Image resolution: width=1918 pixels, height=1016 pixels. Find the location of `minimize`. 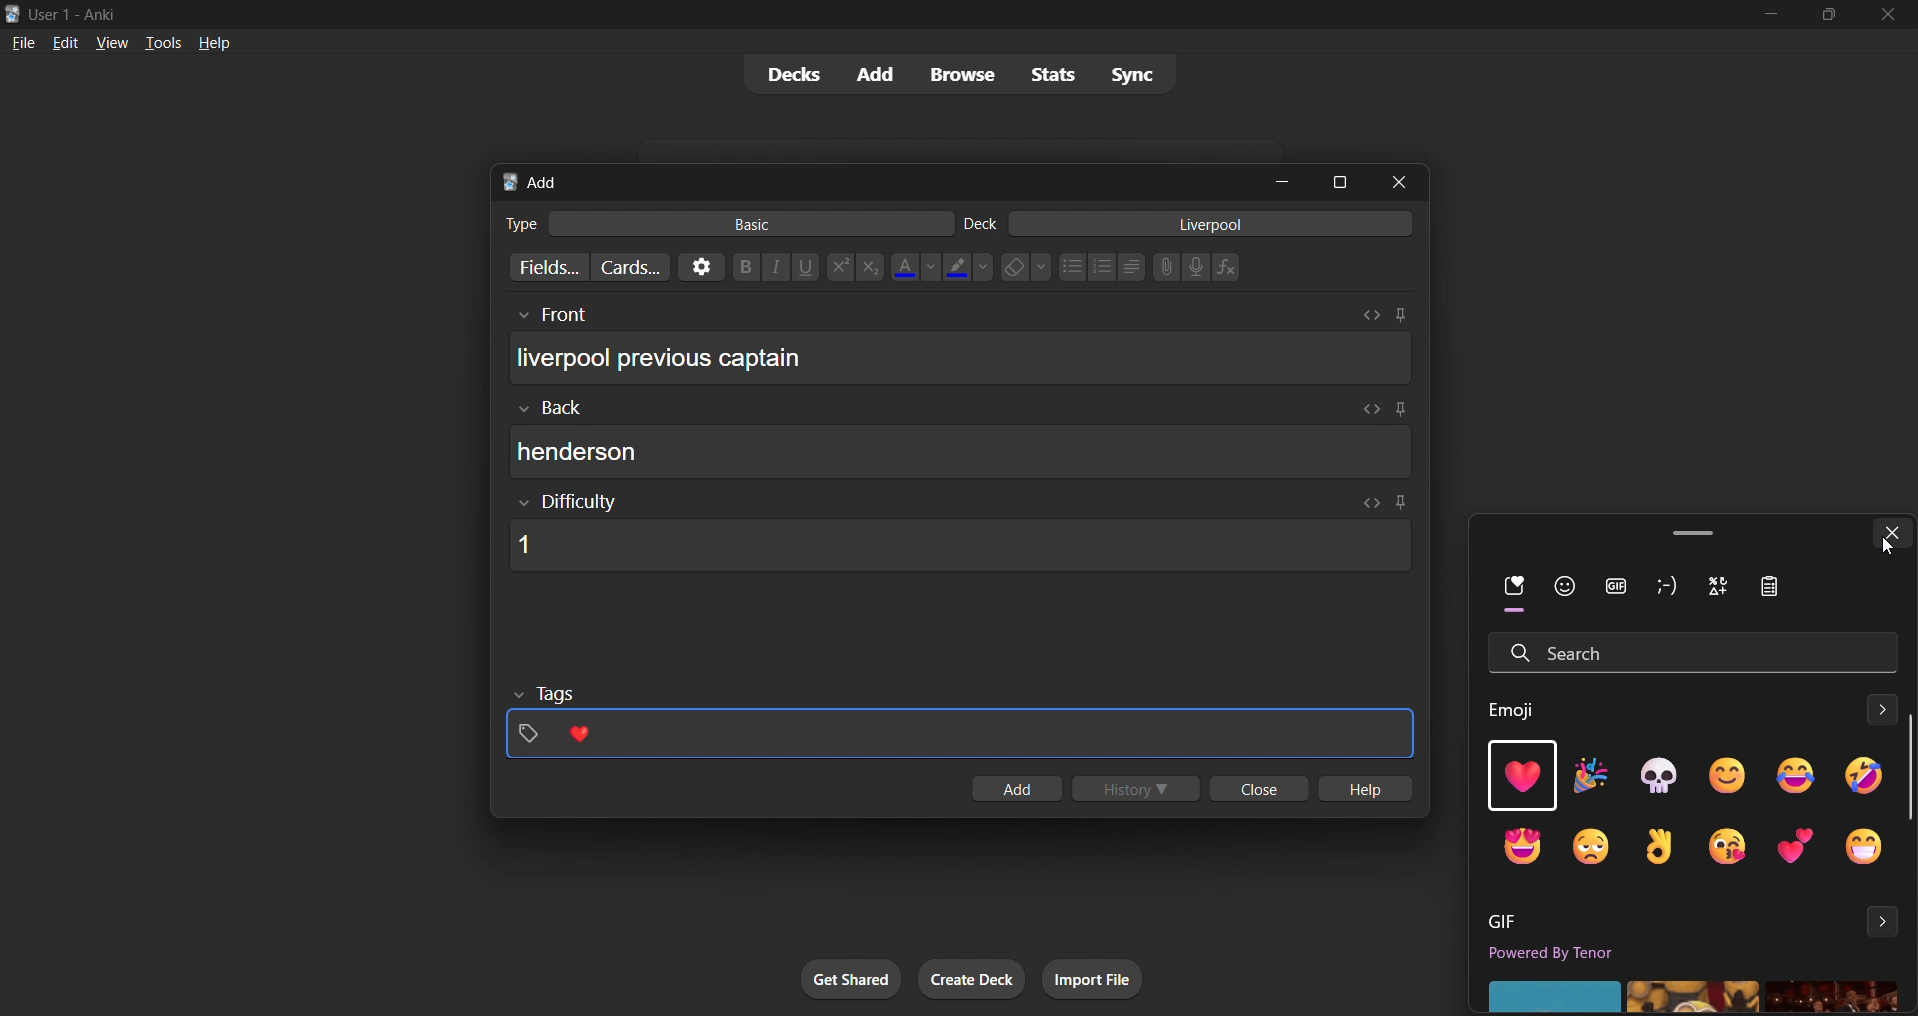

minimize is located at coordinates (1286, 183).